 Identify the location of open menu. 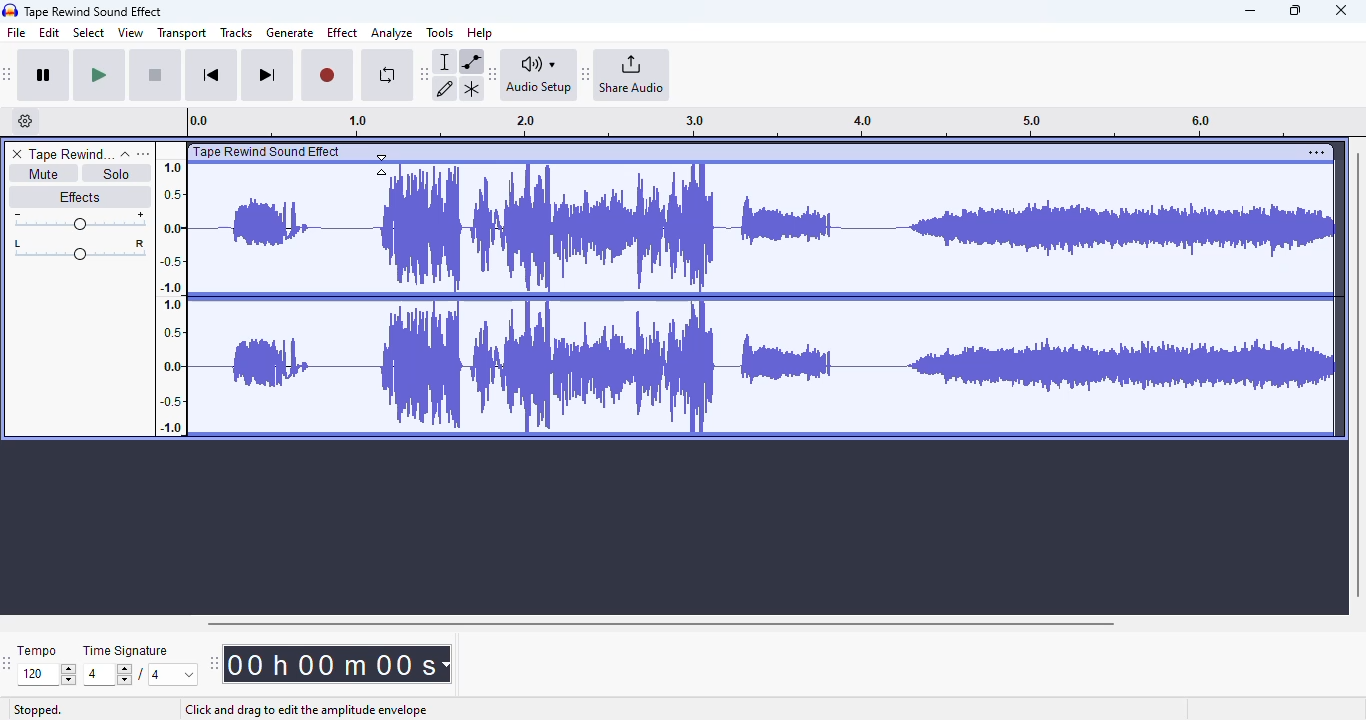
(143, 153).